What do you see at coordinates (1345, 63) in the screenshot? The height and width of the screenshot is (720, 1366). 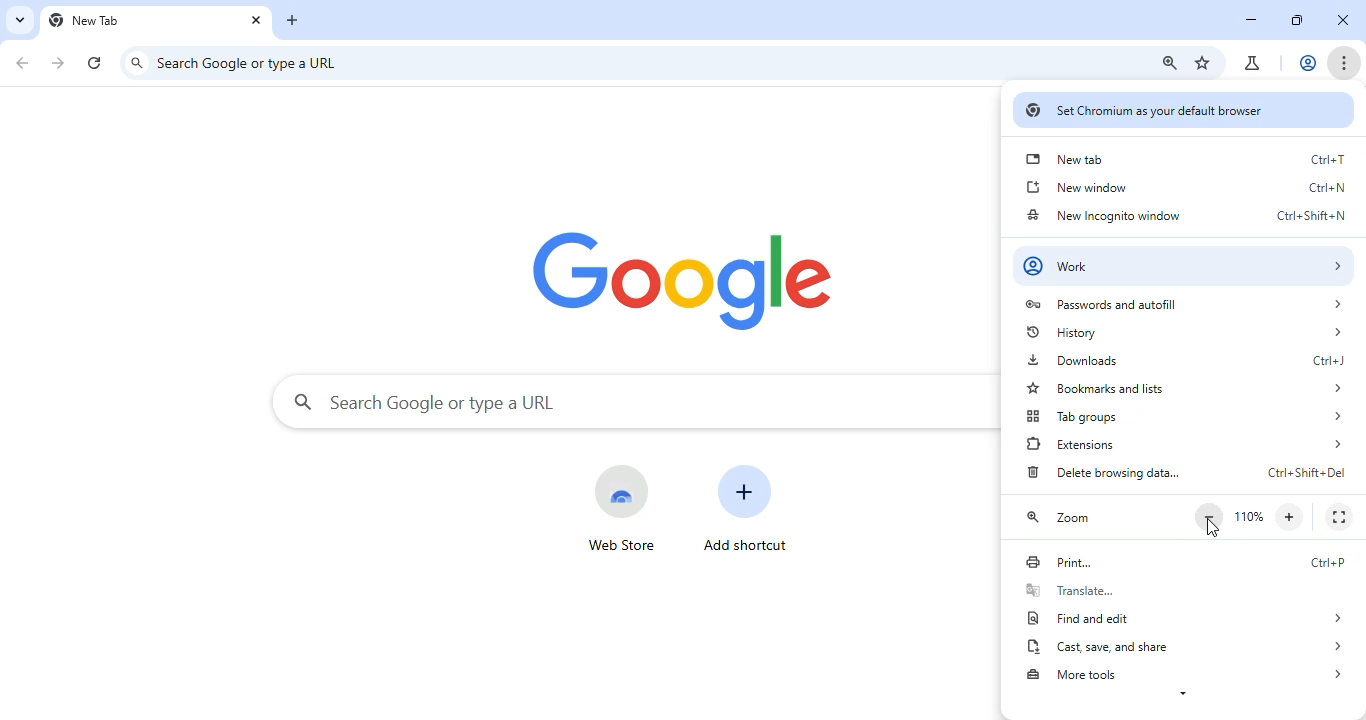 I see `customize and control google chrome` at bounding box center [1345, 63].